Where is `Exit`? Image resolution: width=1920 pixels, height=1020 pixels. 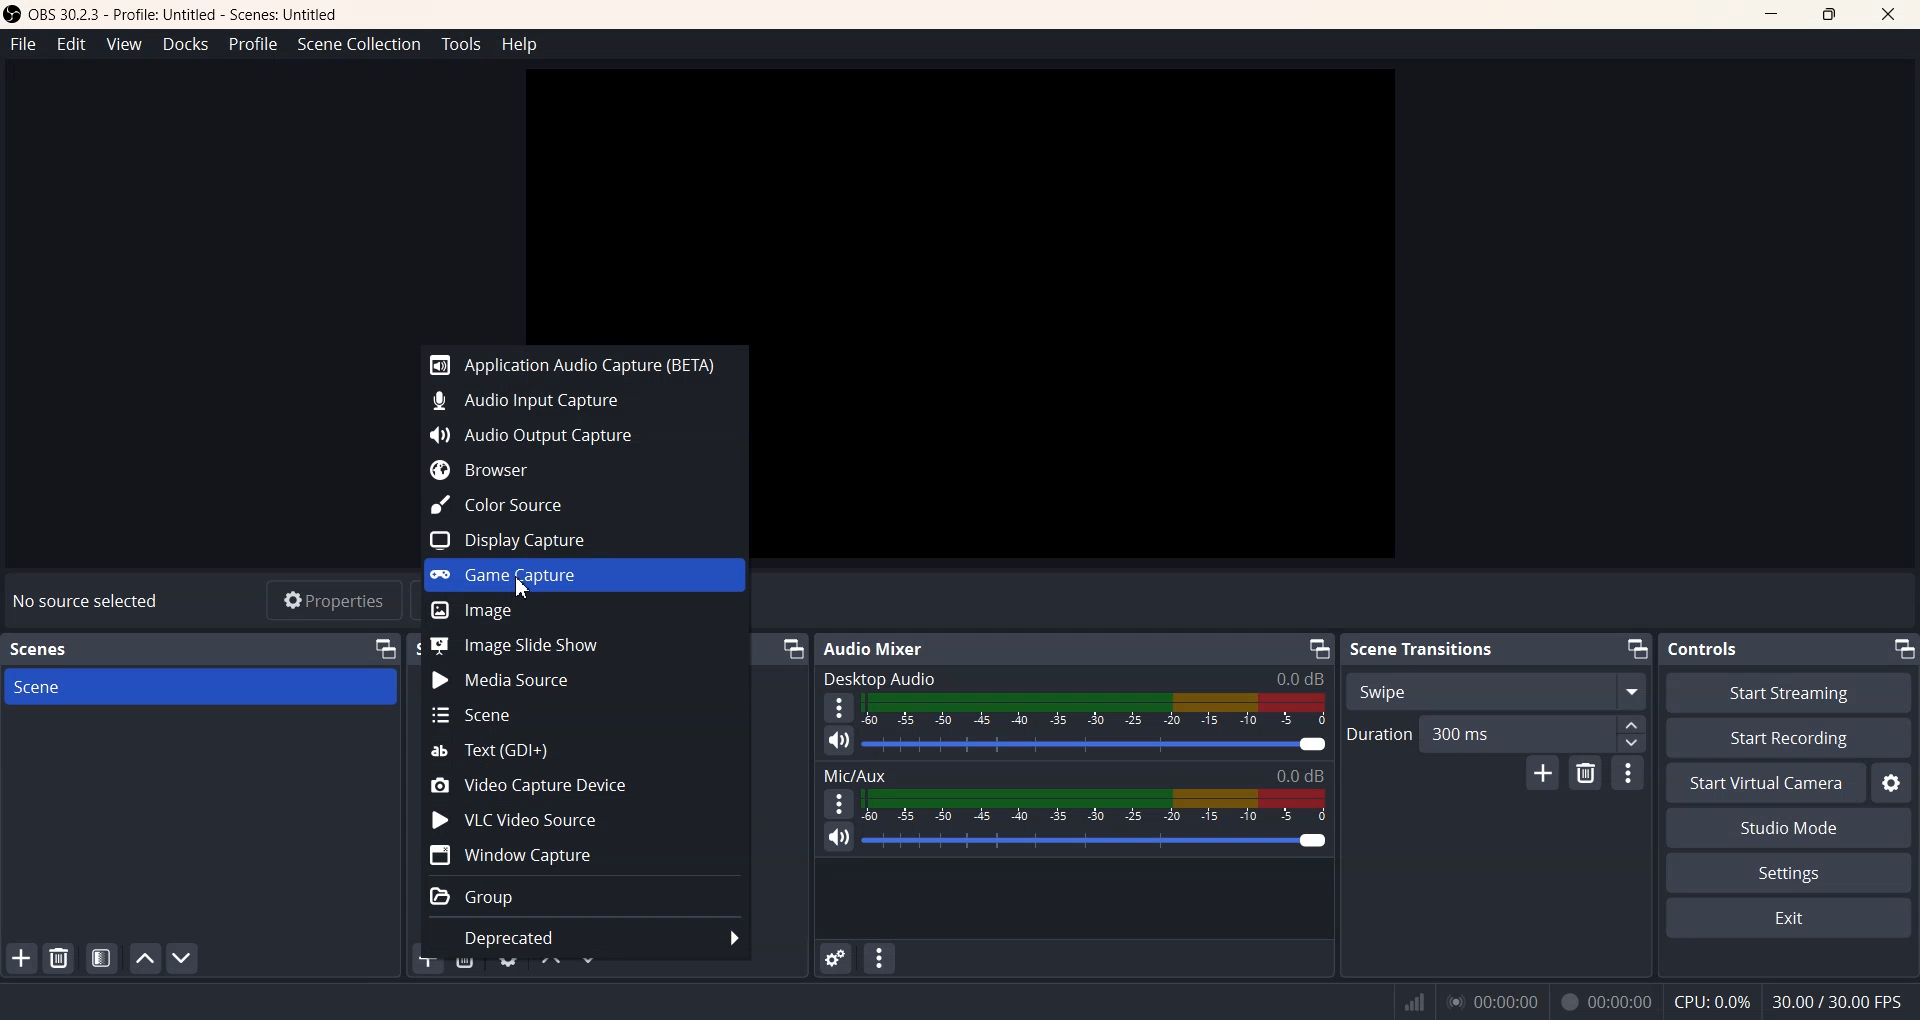 Exit is located at coordinates (1790, 920).